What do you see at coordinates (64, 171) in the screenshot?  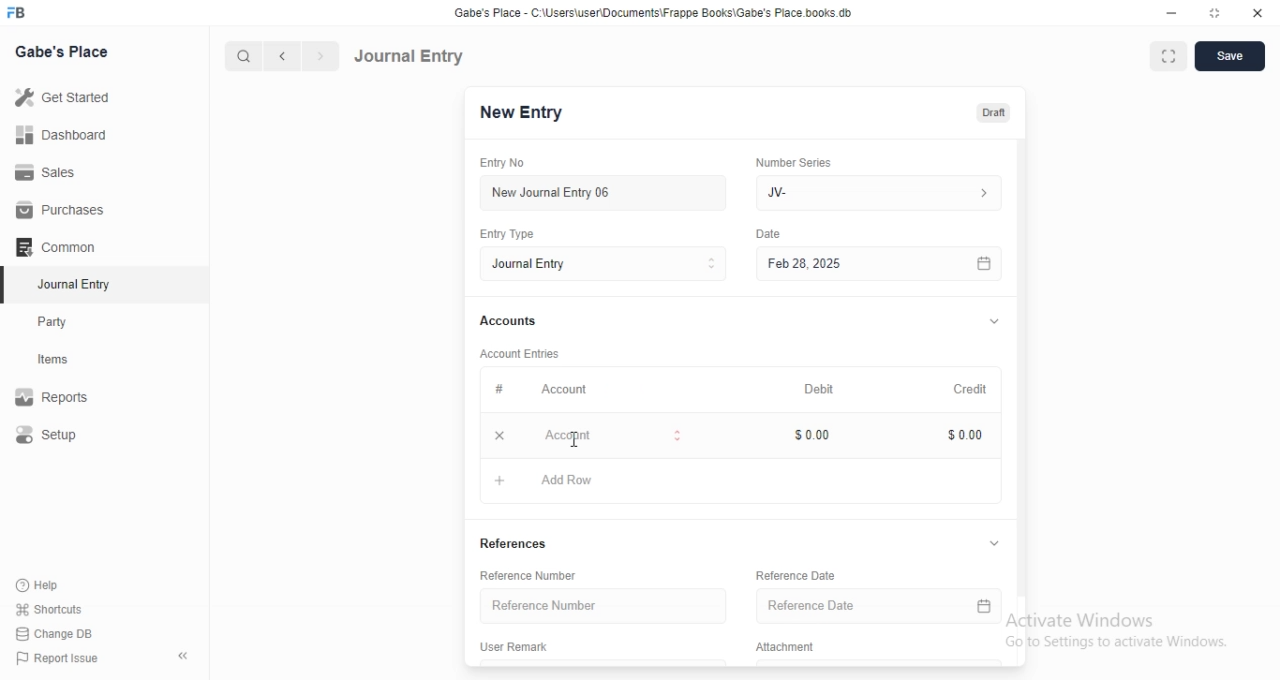 I see `Sales` at bounding box center [64, 171].